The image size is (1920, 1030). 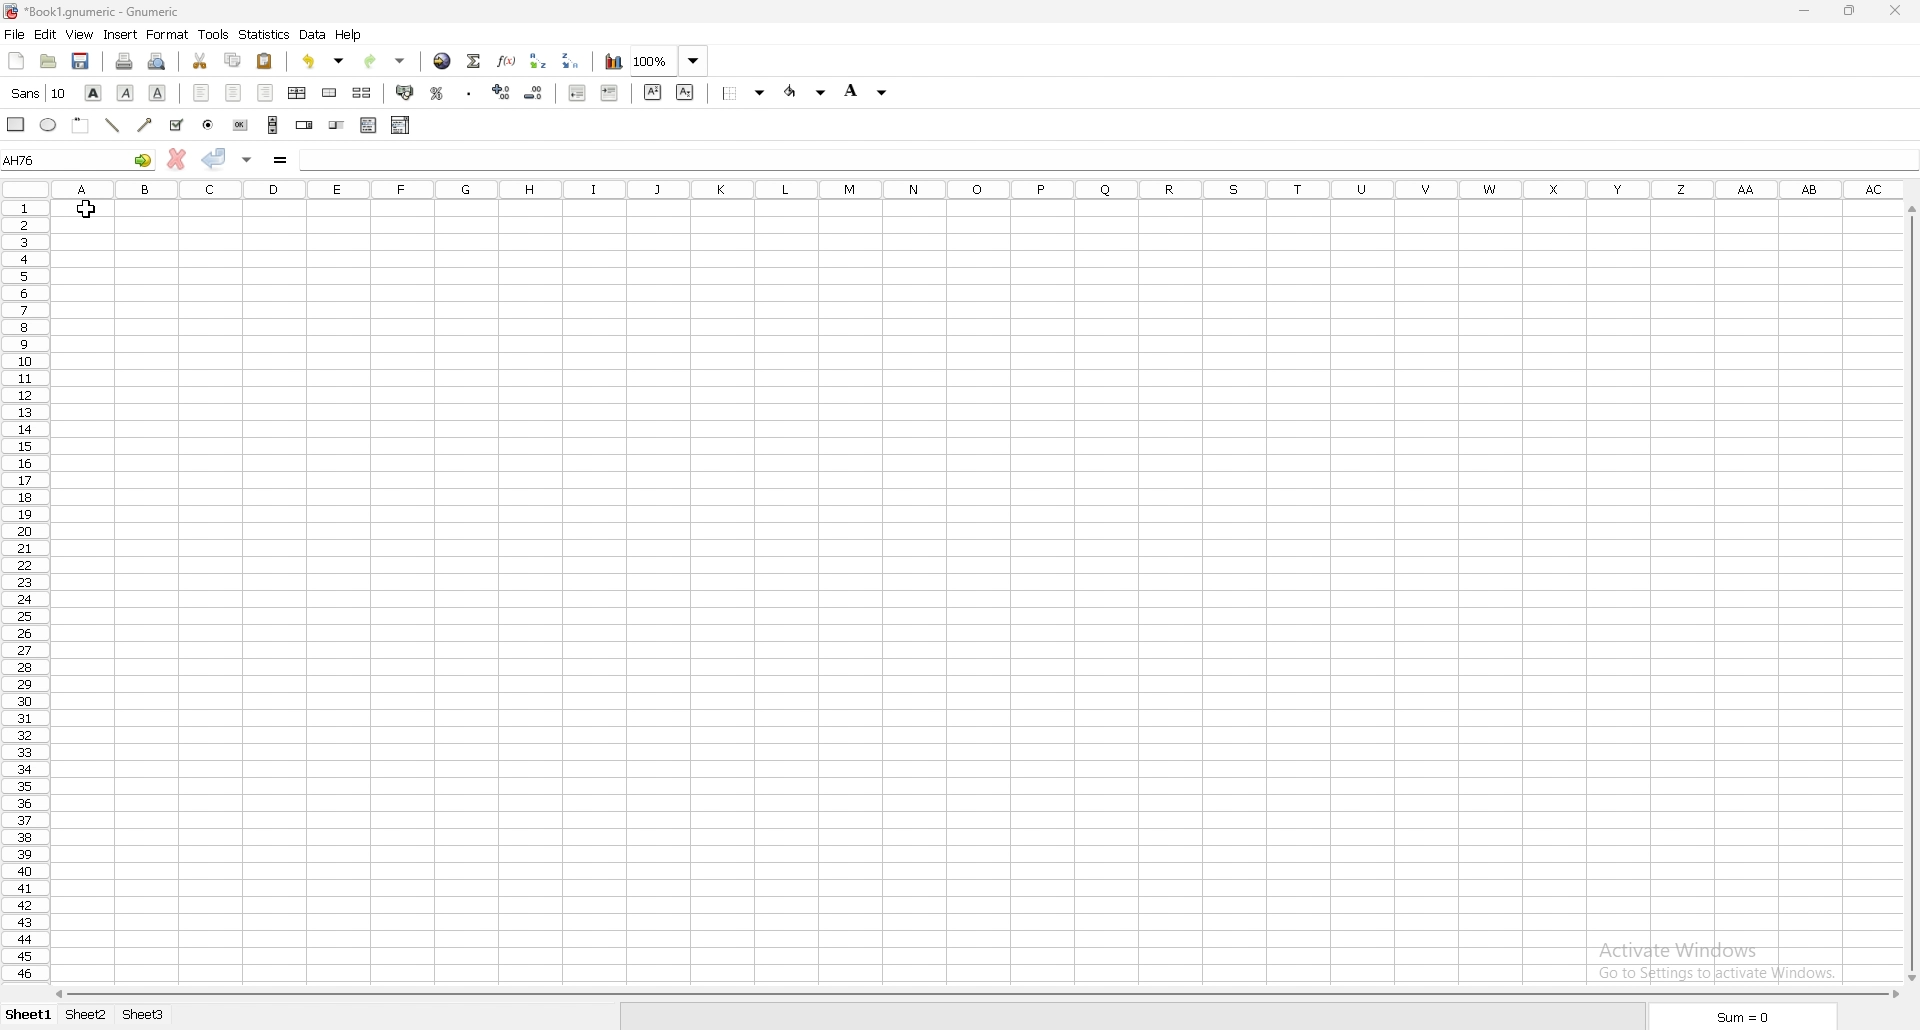 What do you see at coordinates (240, 126) in the screenshot?
I see `button` at bounding box center [240, 126].